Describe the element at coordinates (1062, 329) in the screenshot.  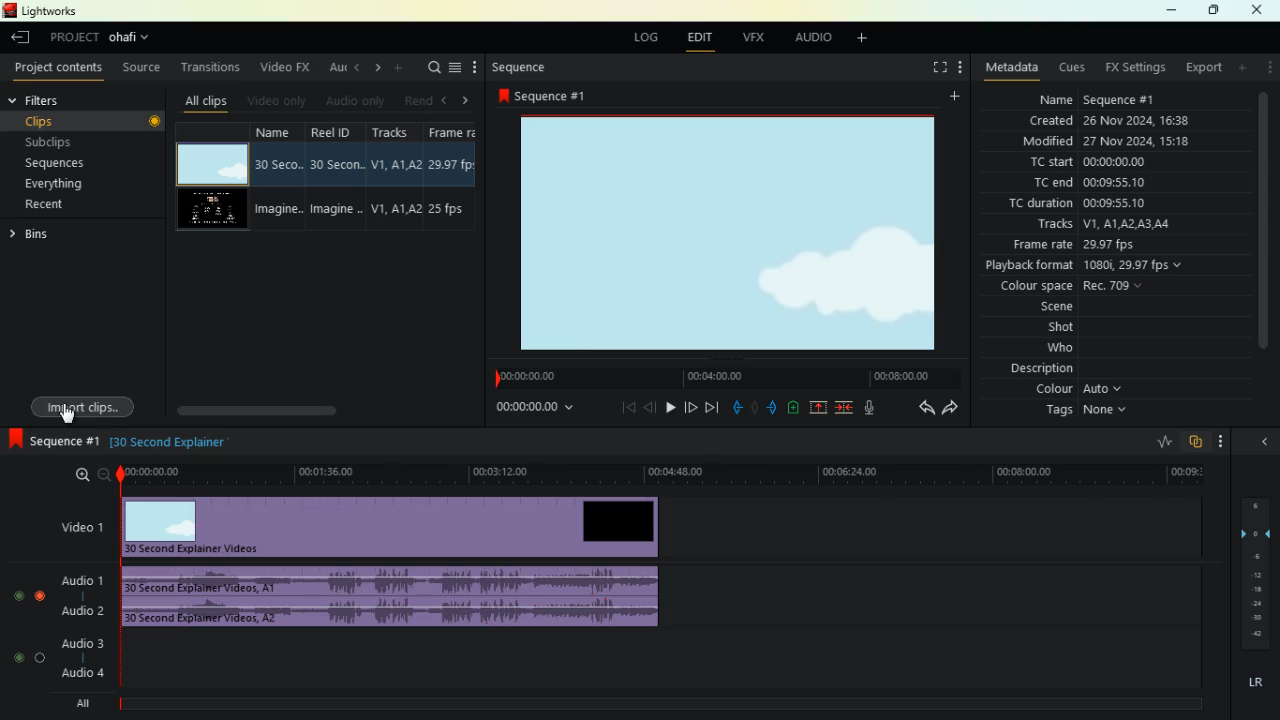
I see `shot` at that location.